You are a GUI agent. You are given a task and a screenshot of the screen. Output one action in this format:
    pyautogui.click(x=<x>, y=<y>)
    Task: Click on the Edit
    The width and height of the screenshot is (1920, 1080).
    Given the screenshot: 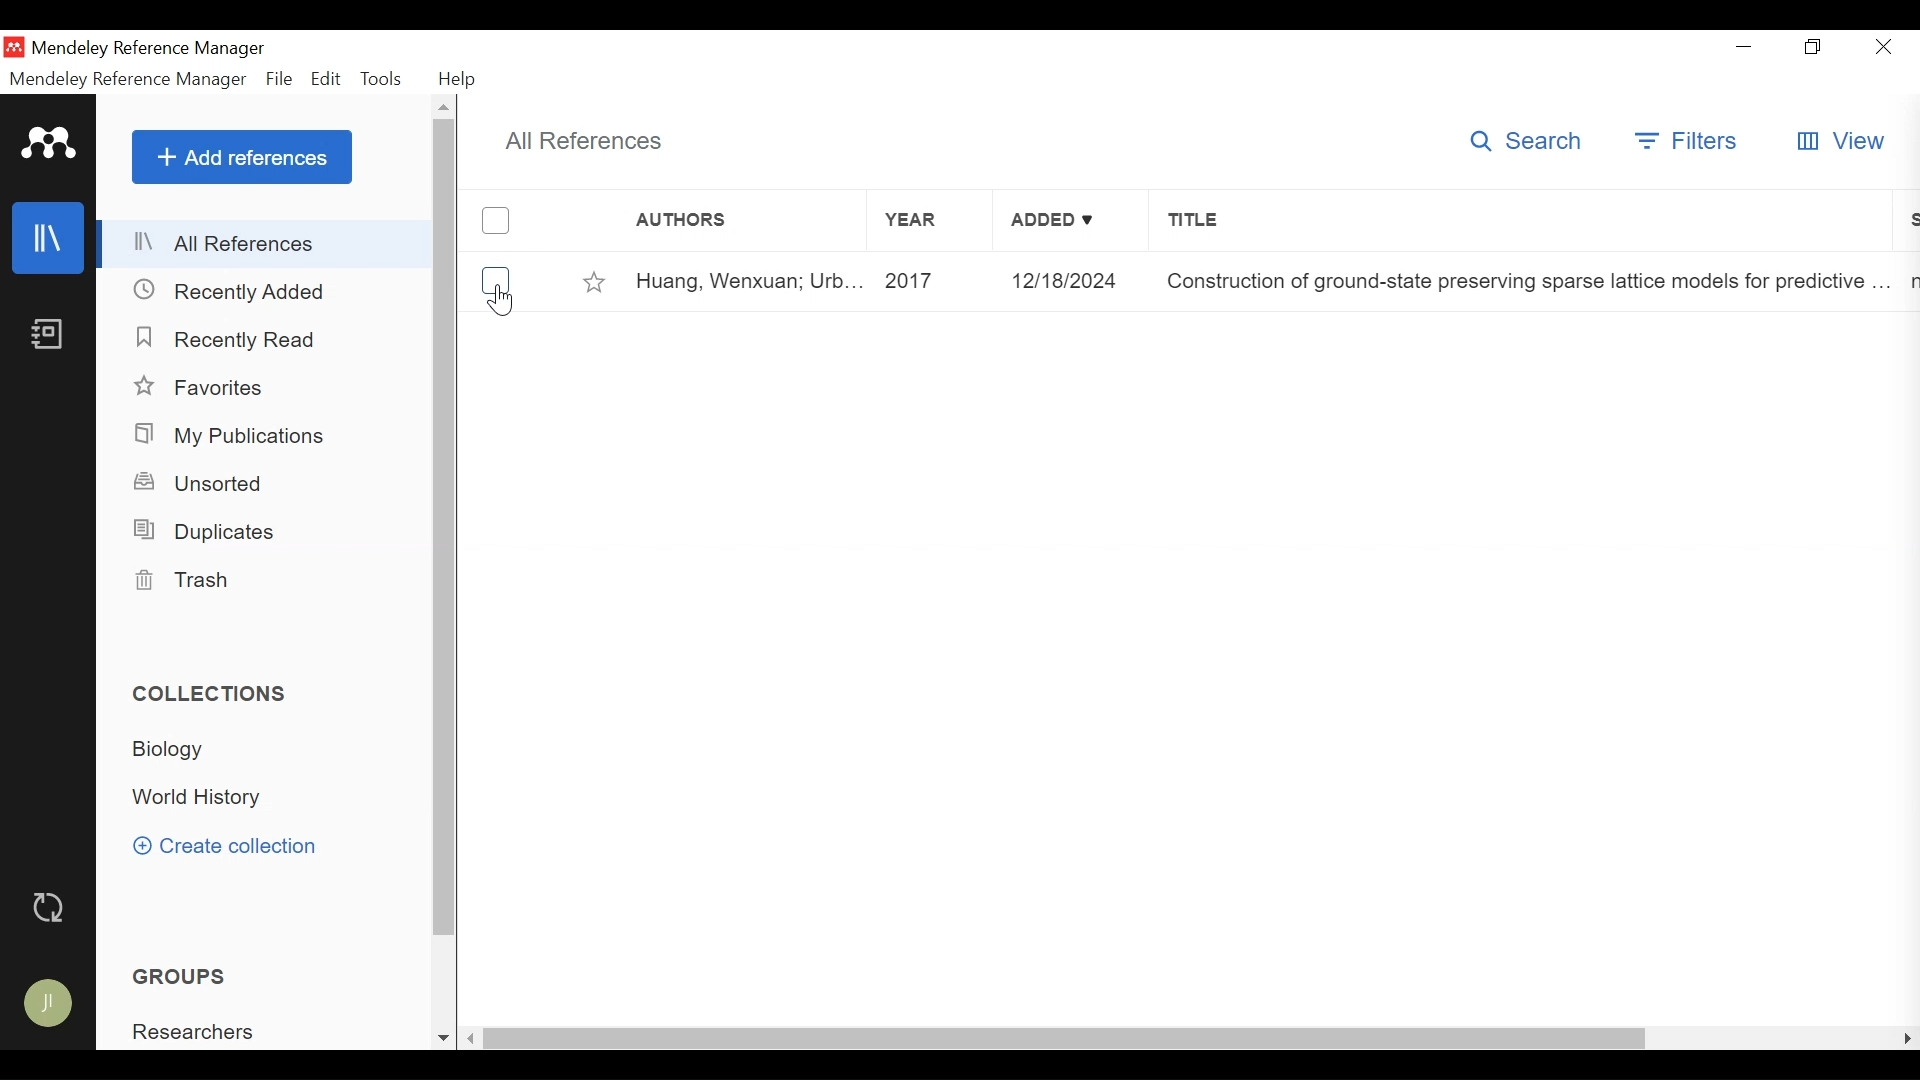 What is the action you would take?
    pyautogui.click(x=325, y=80)
    